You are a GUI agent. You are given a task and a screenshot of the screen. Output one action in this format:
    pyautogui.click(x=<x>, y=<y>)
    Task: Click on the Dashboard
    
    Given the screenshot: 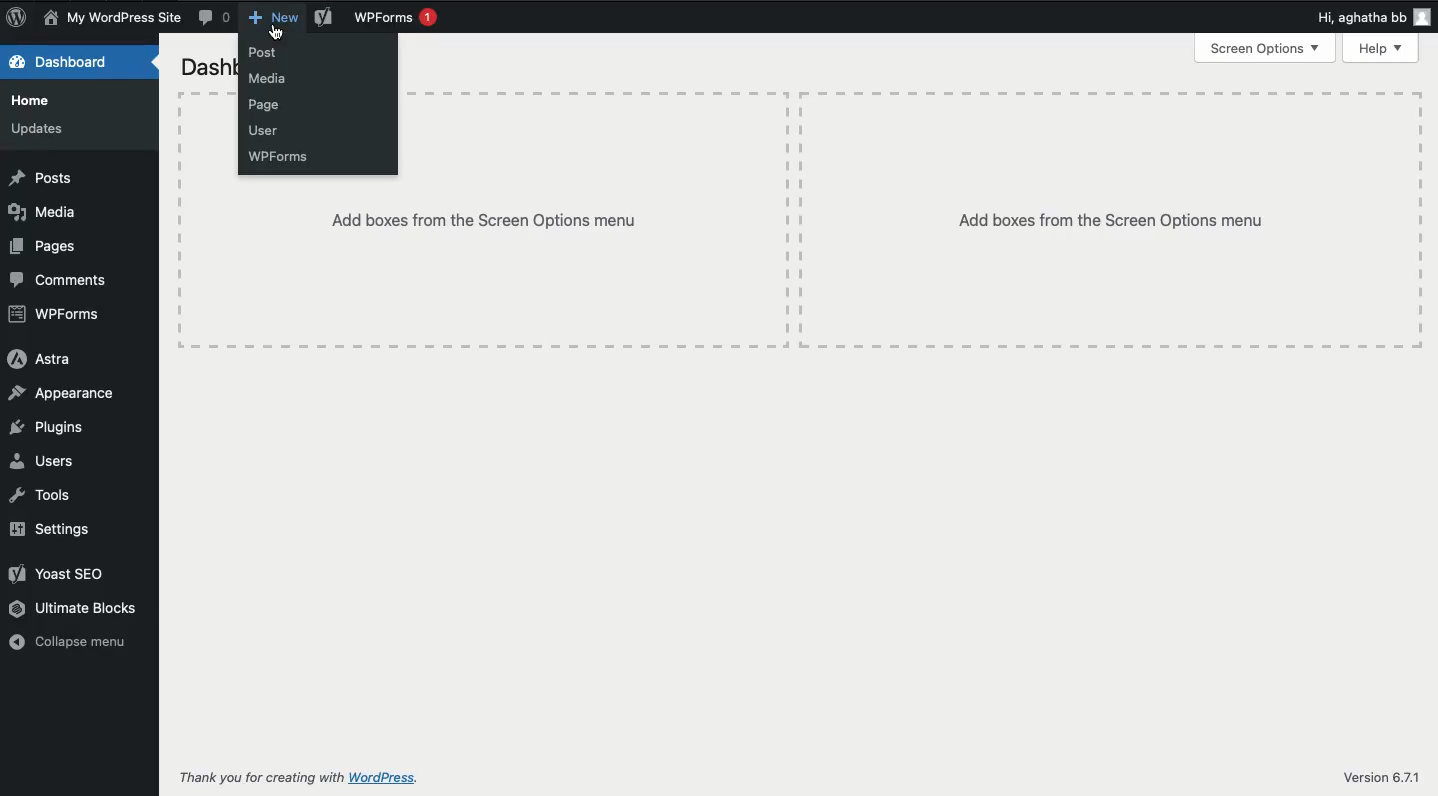 What is the action you would take?
    pyautogui.click(x=69, y=62)
    